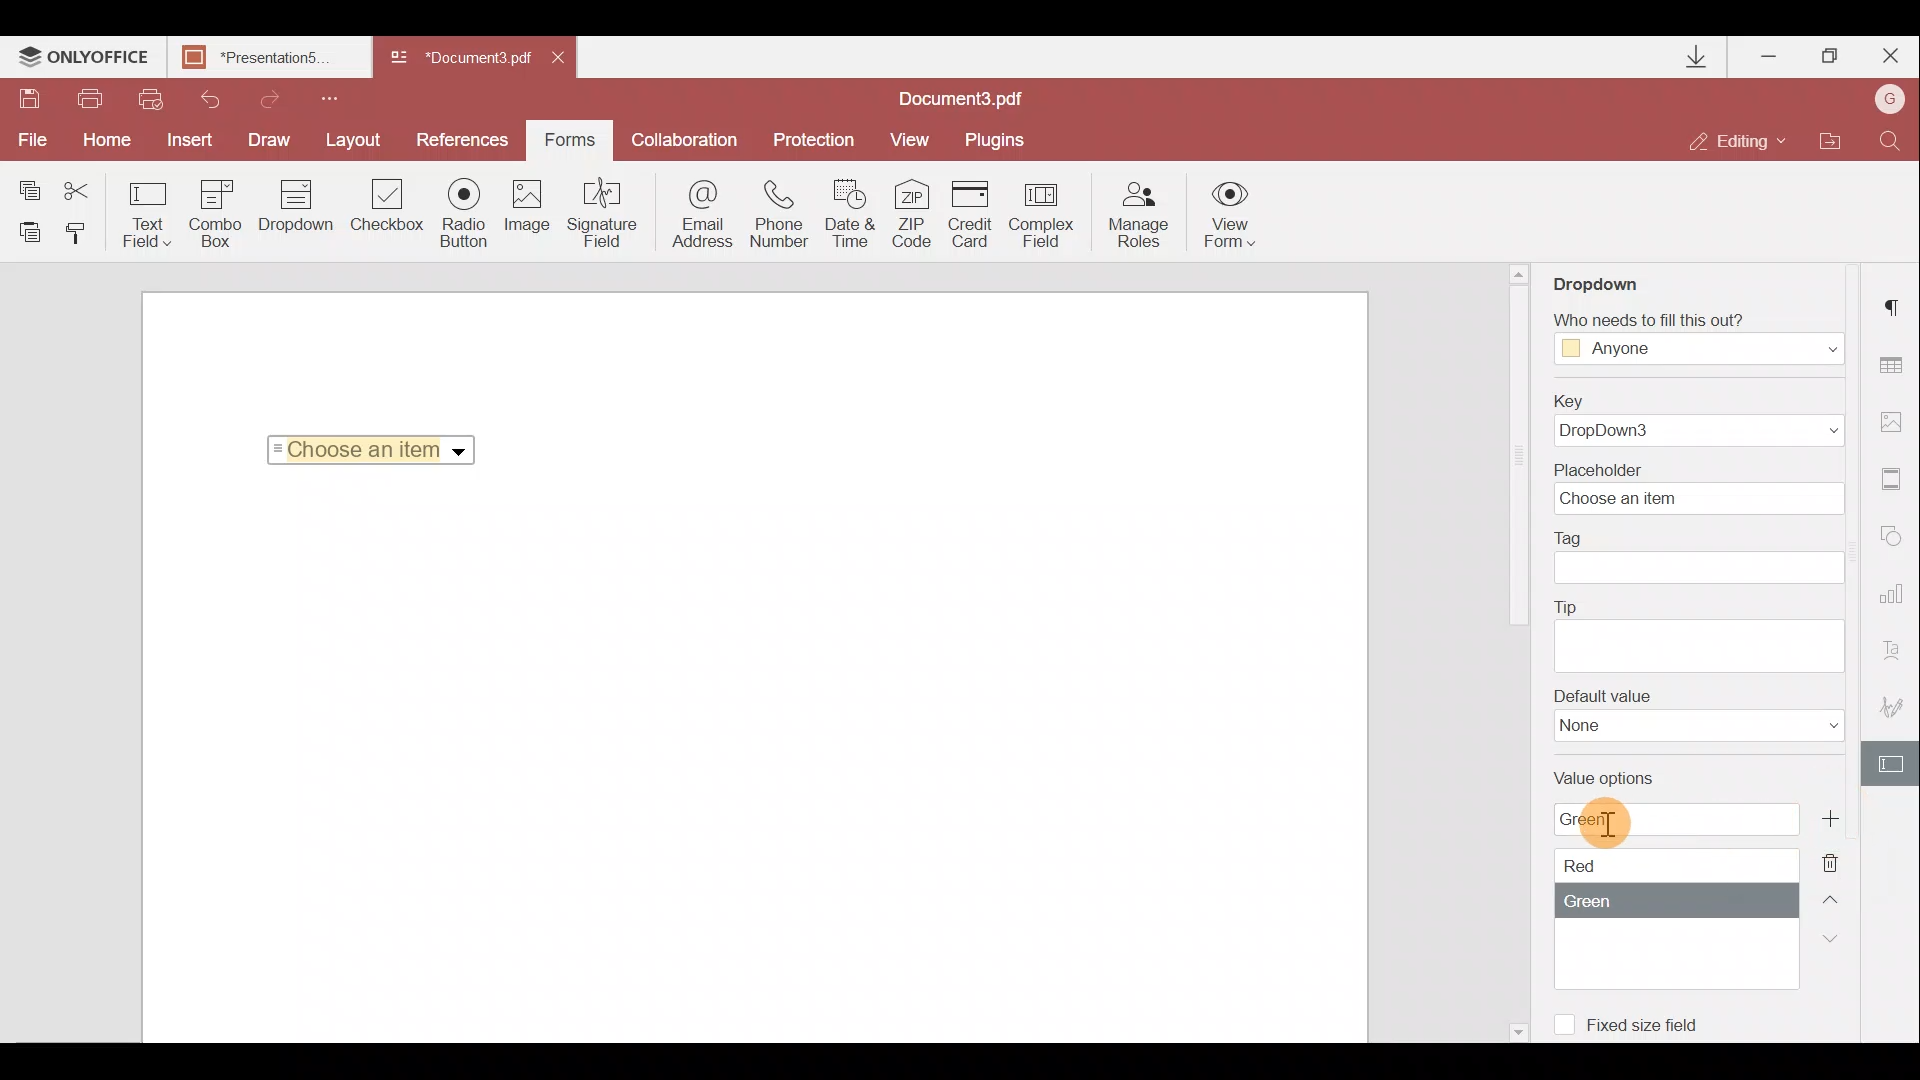  Describe the element at coordinates (1897, 480) in the screenshot. I see `Headers & footers settings` at that location.